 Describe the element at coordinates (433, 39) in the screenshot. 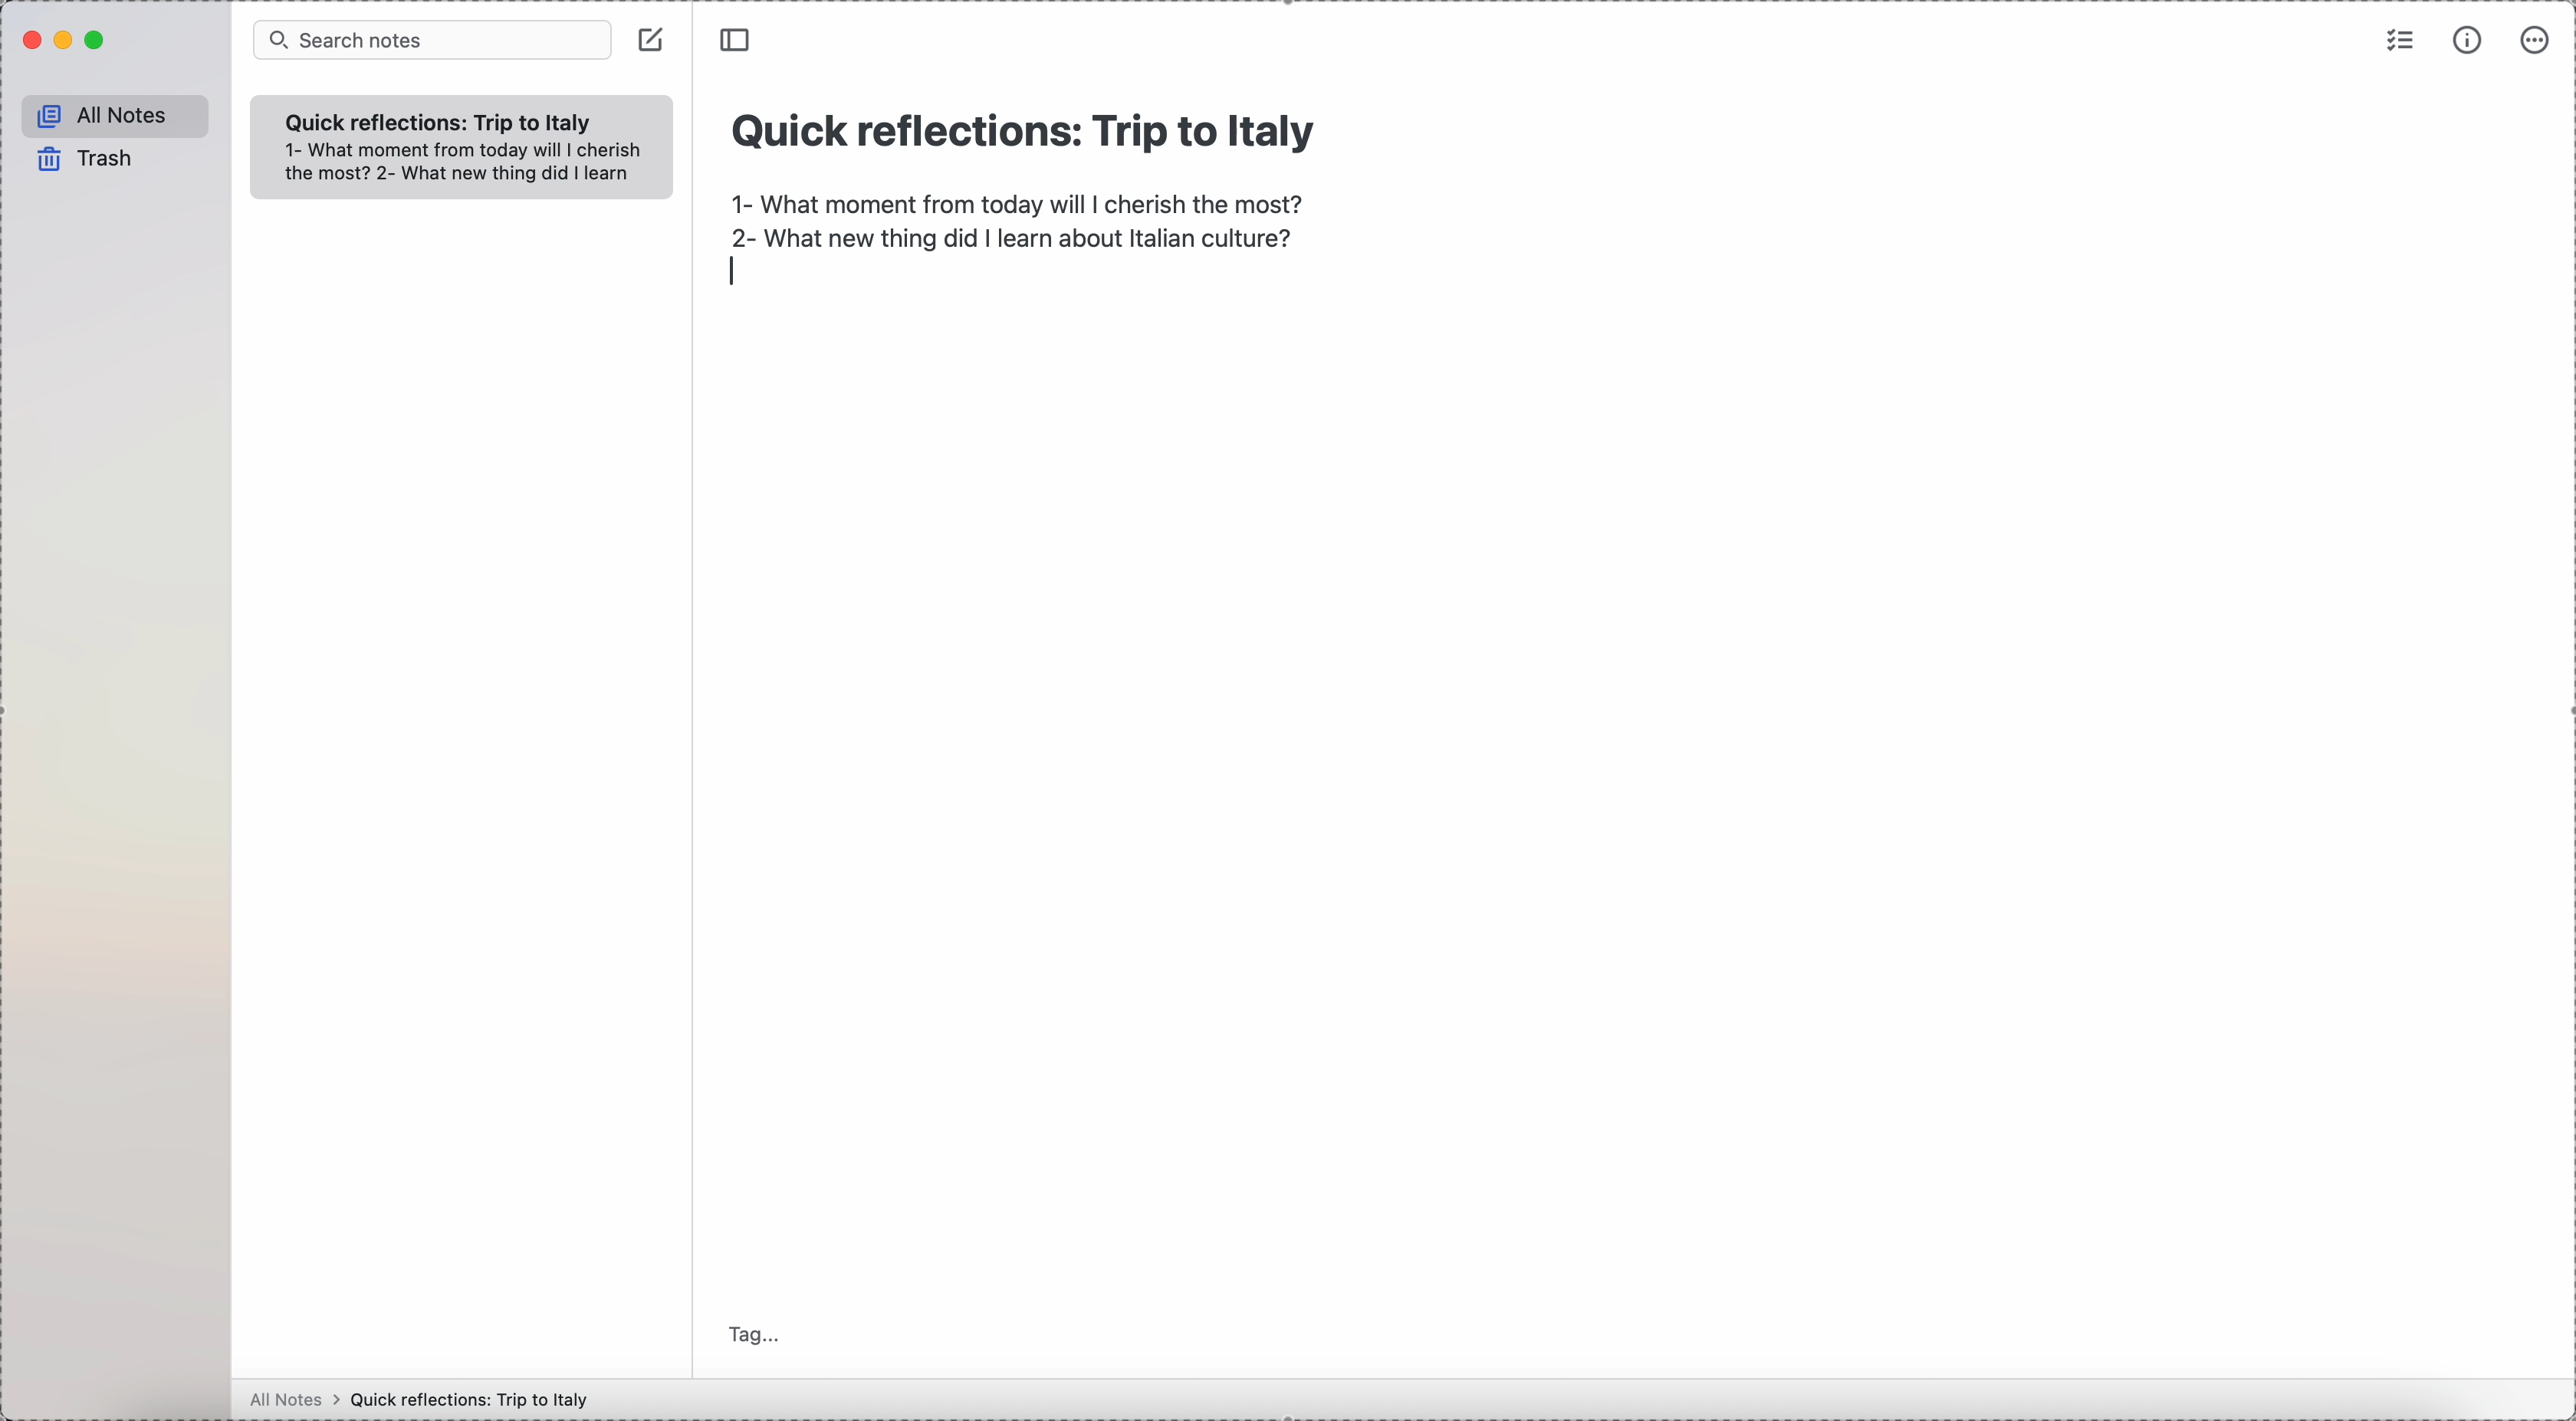

I see `search bar` at that location.